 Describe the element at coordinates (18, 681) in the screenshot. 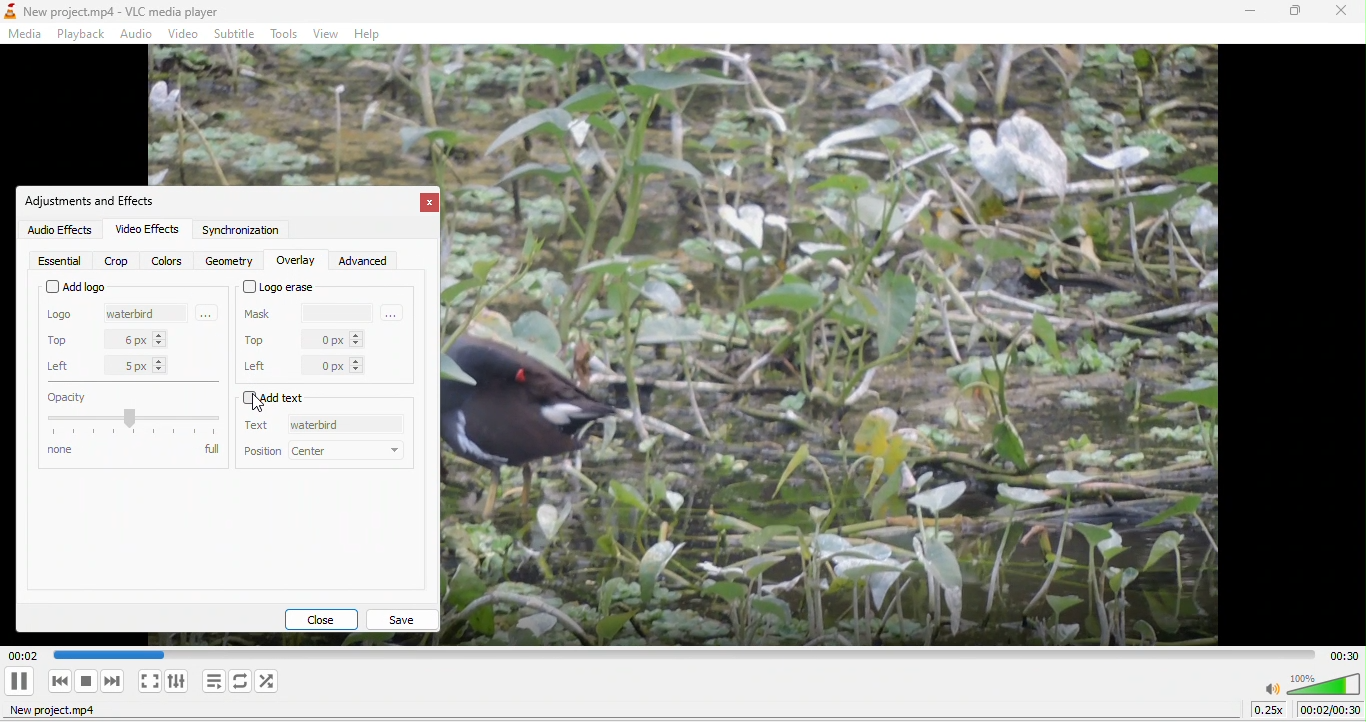

I see `play` at that location.